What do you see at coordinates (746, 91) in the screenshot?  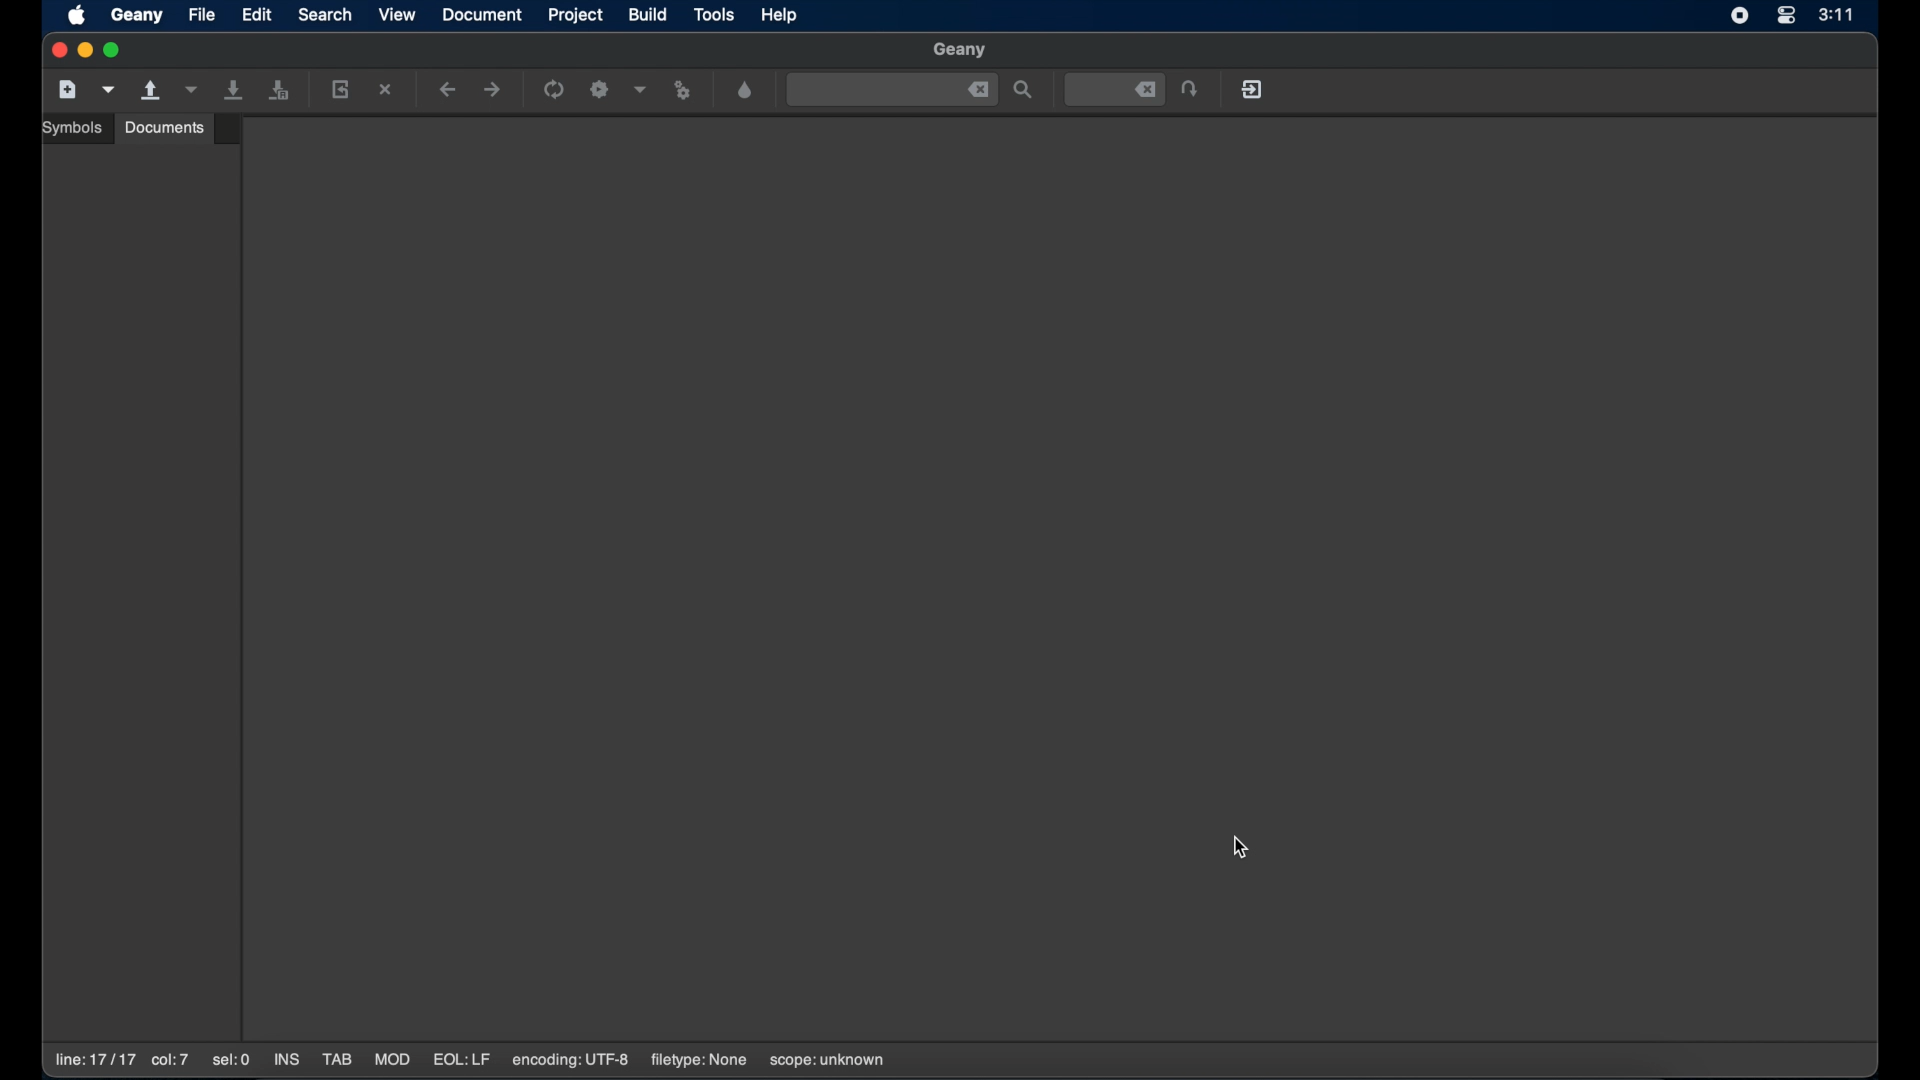 I see `open a color chooser dialogue` at bounding box center [746, 91].